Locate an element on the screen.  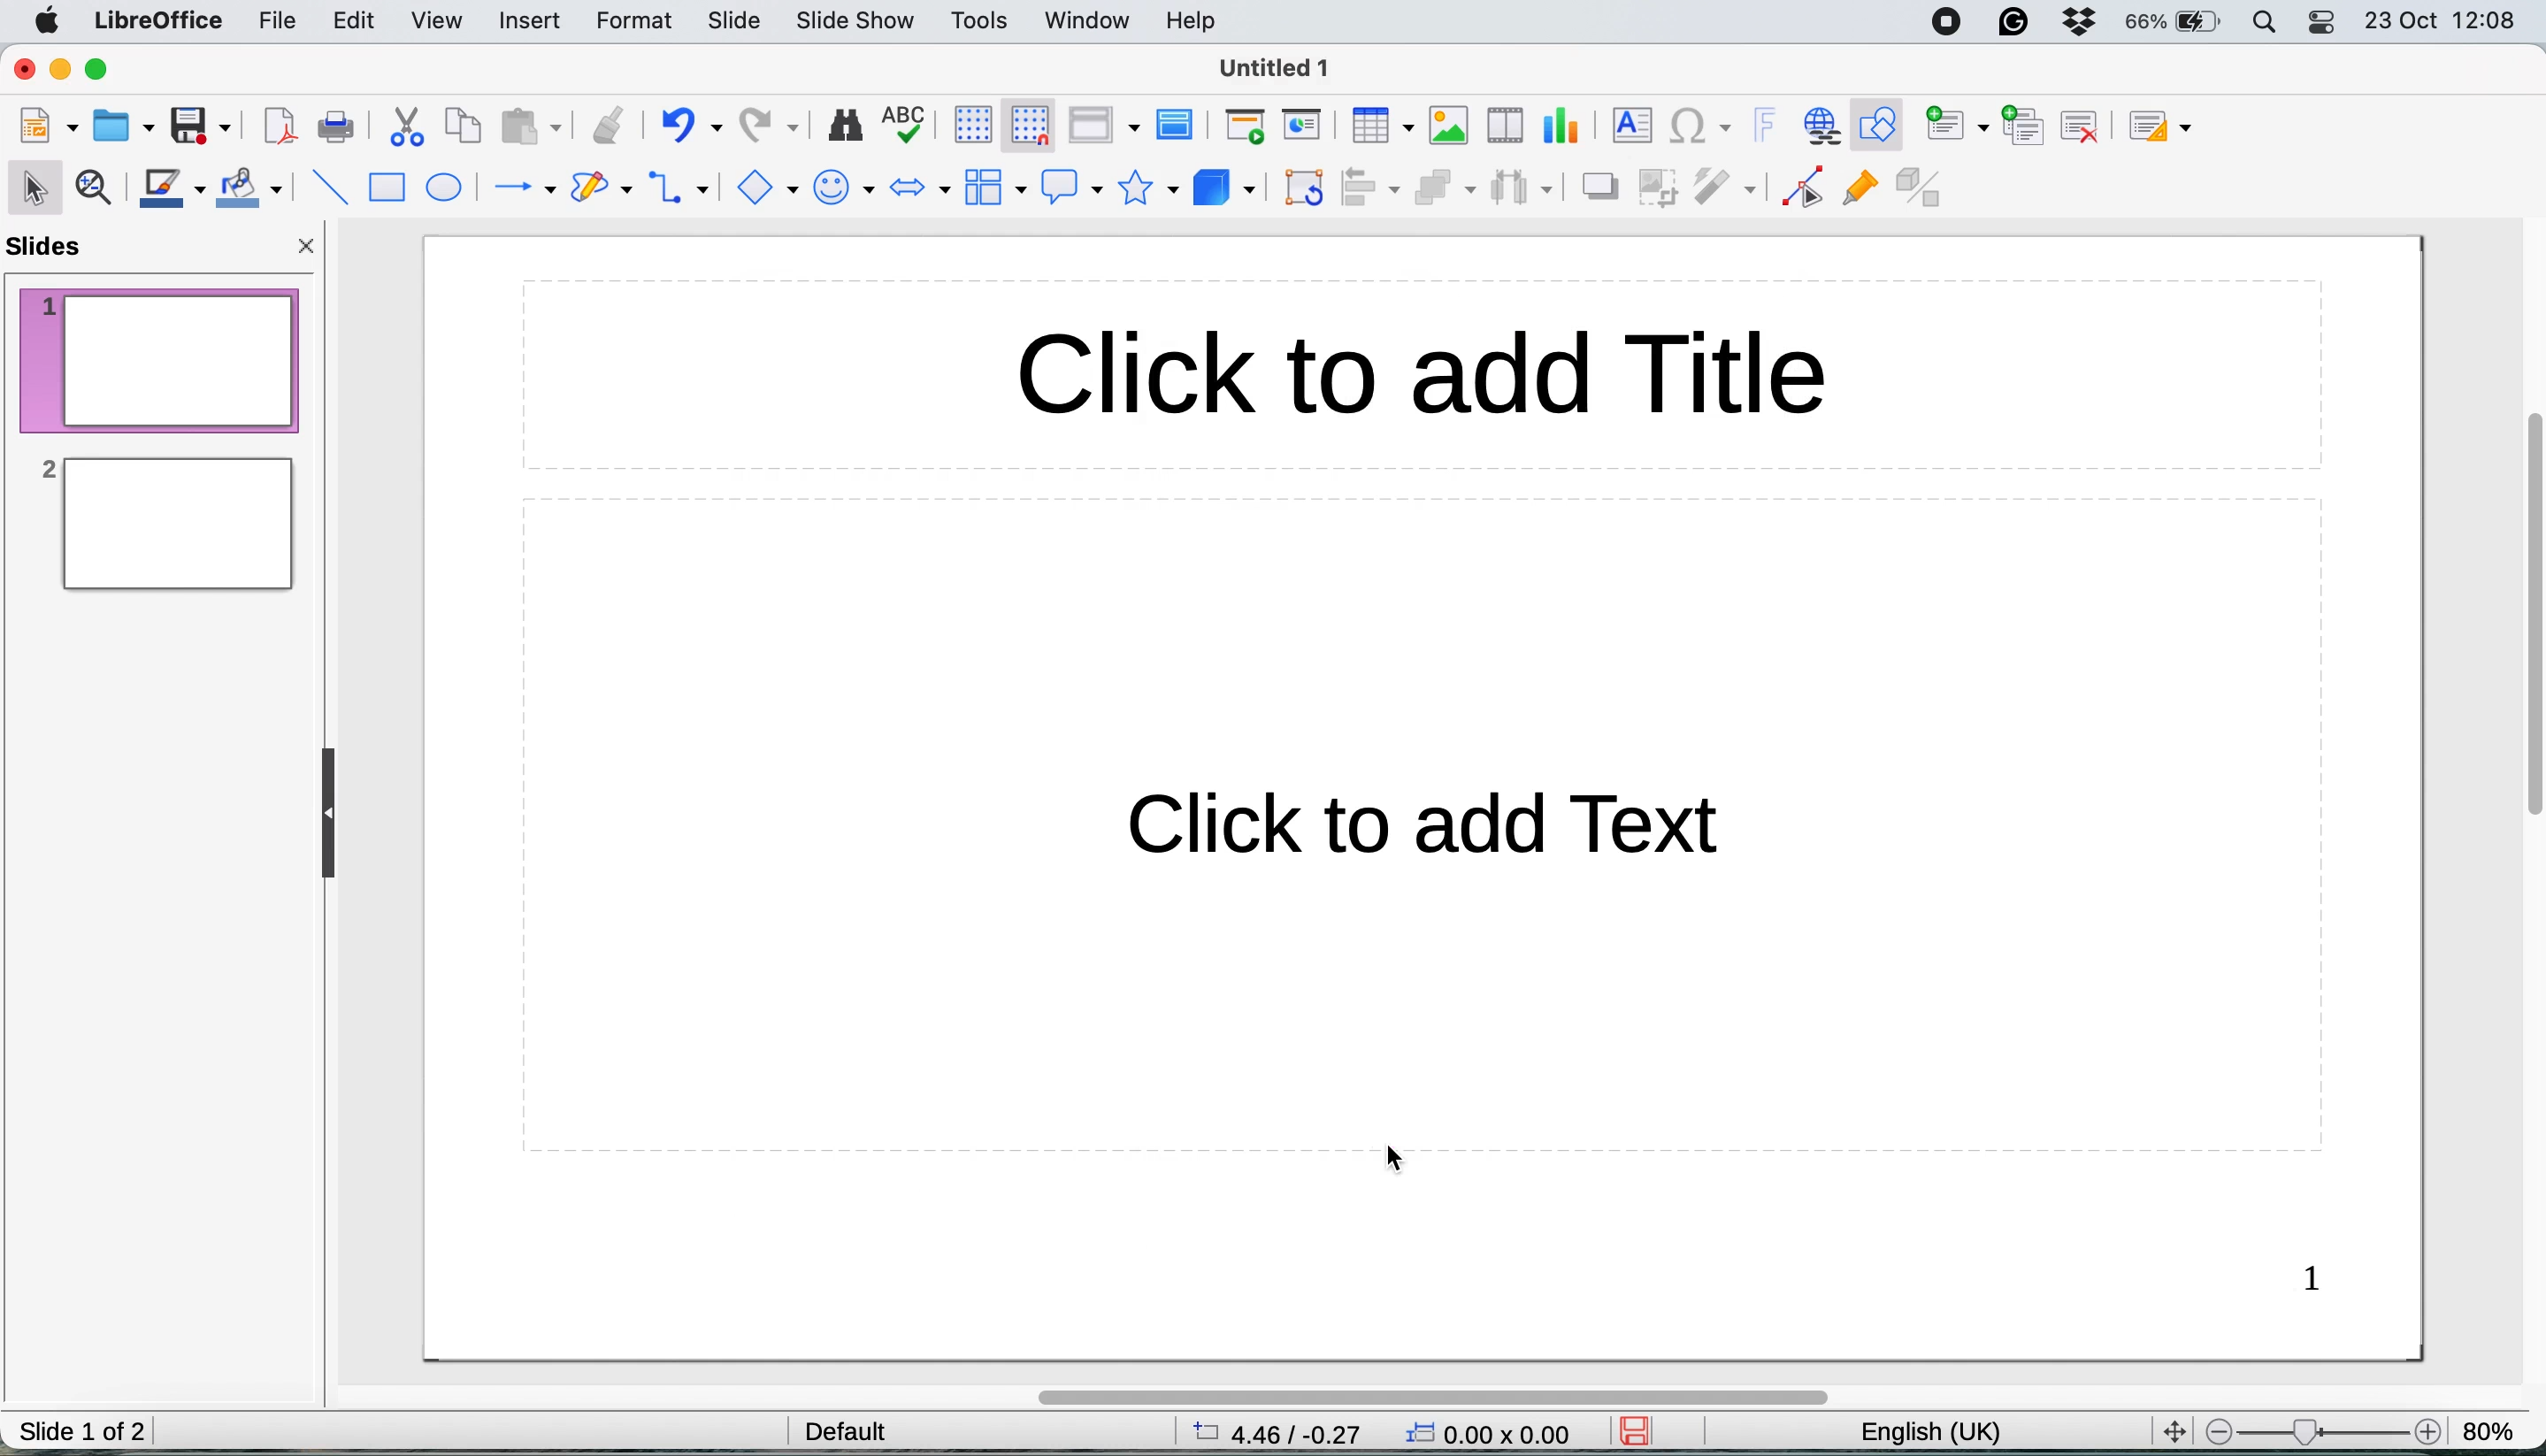
clone formatting is located at coordinates (605, 125).